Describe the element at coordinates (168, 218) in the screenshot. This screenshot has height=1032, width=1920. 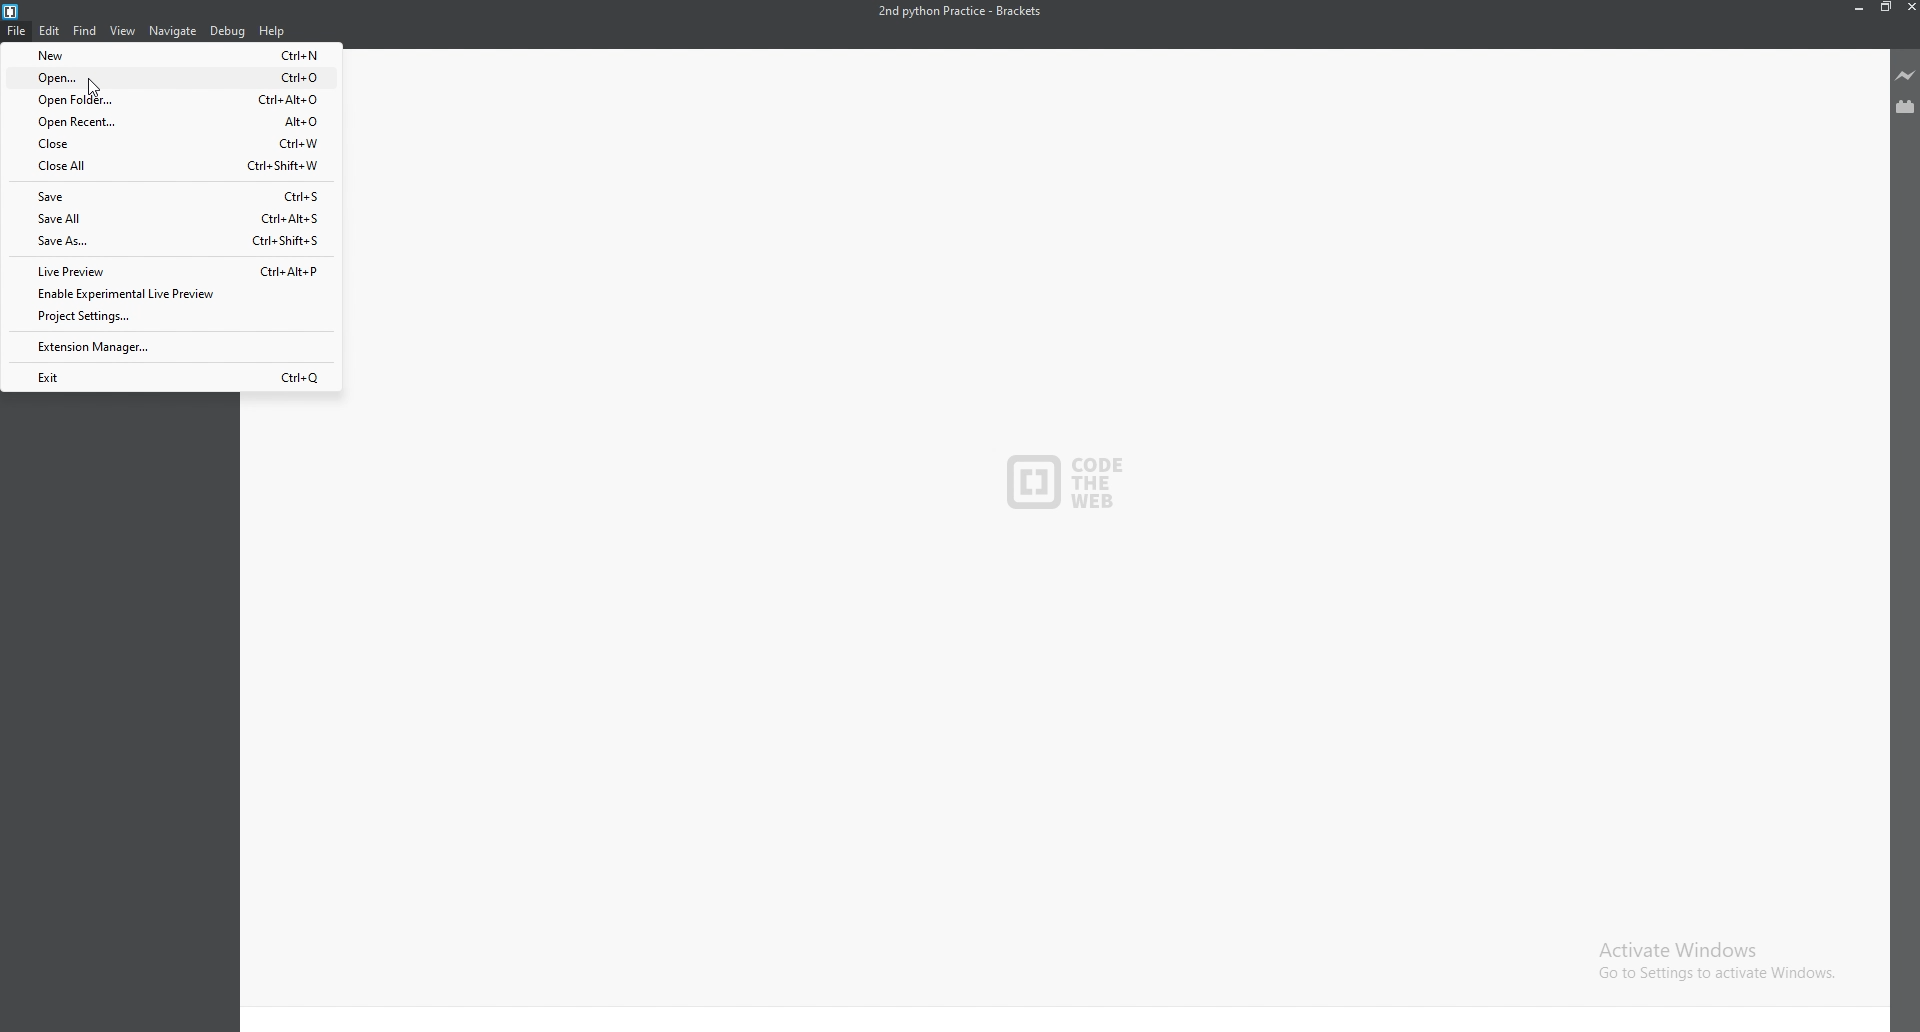
I see `save all` at that location.